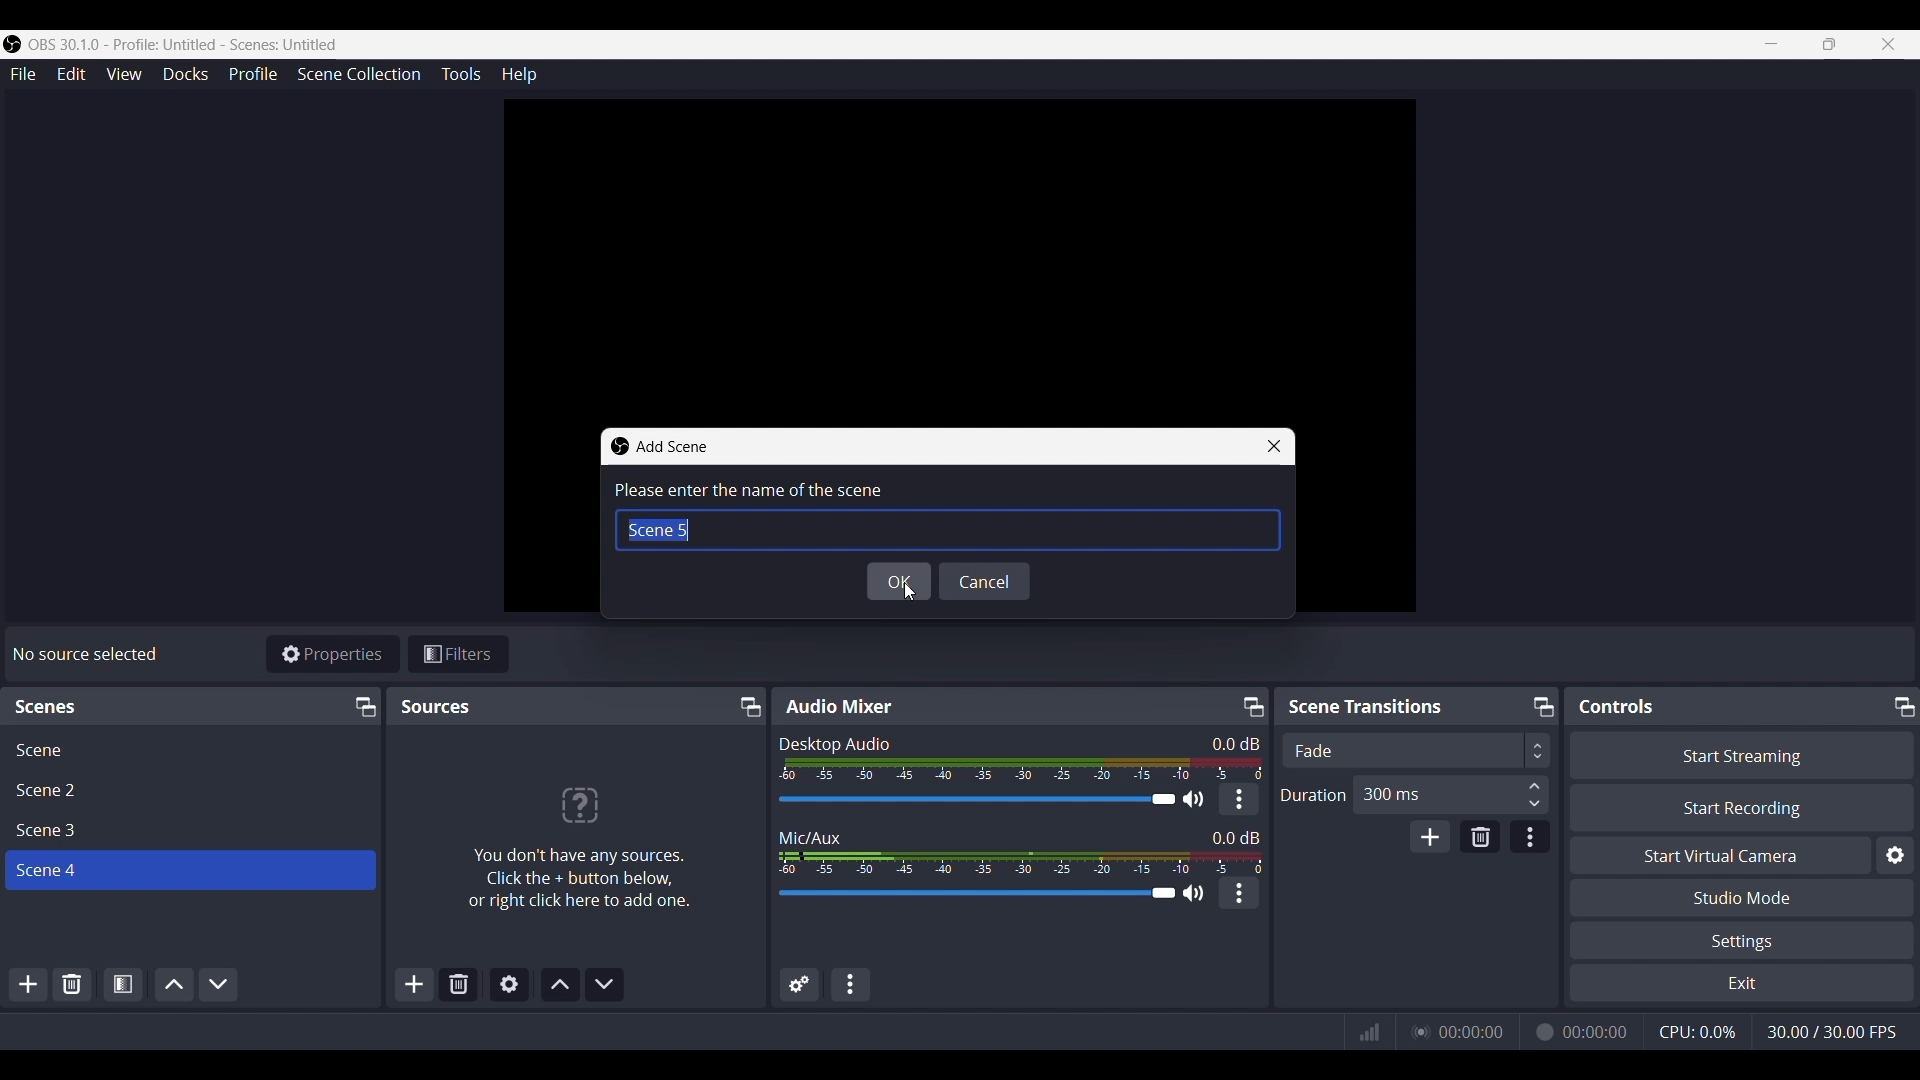  I want to click on Cursor, so click(910, 595).